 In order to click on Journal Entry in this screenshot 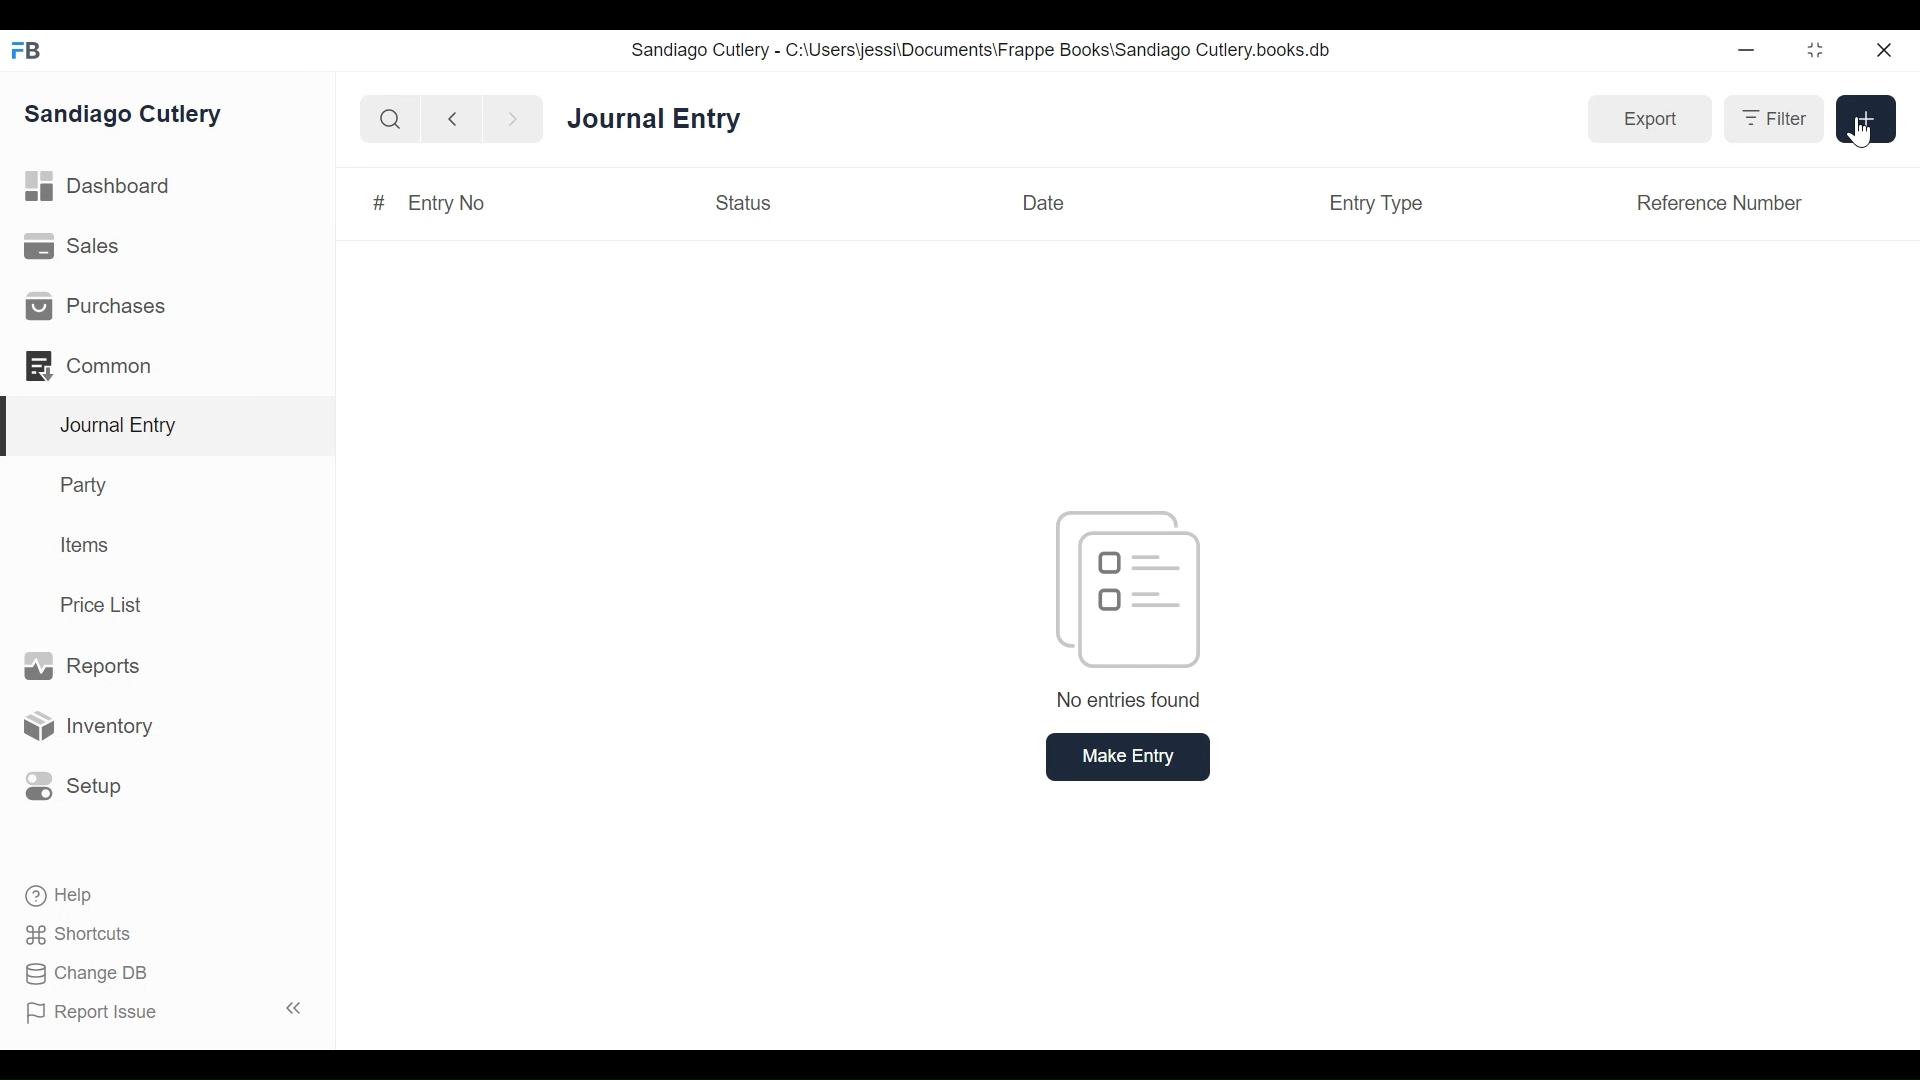, I will do `click(169, 427)`.